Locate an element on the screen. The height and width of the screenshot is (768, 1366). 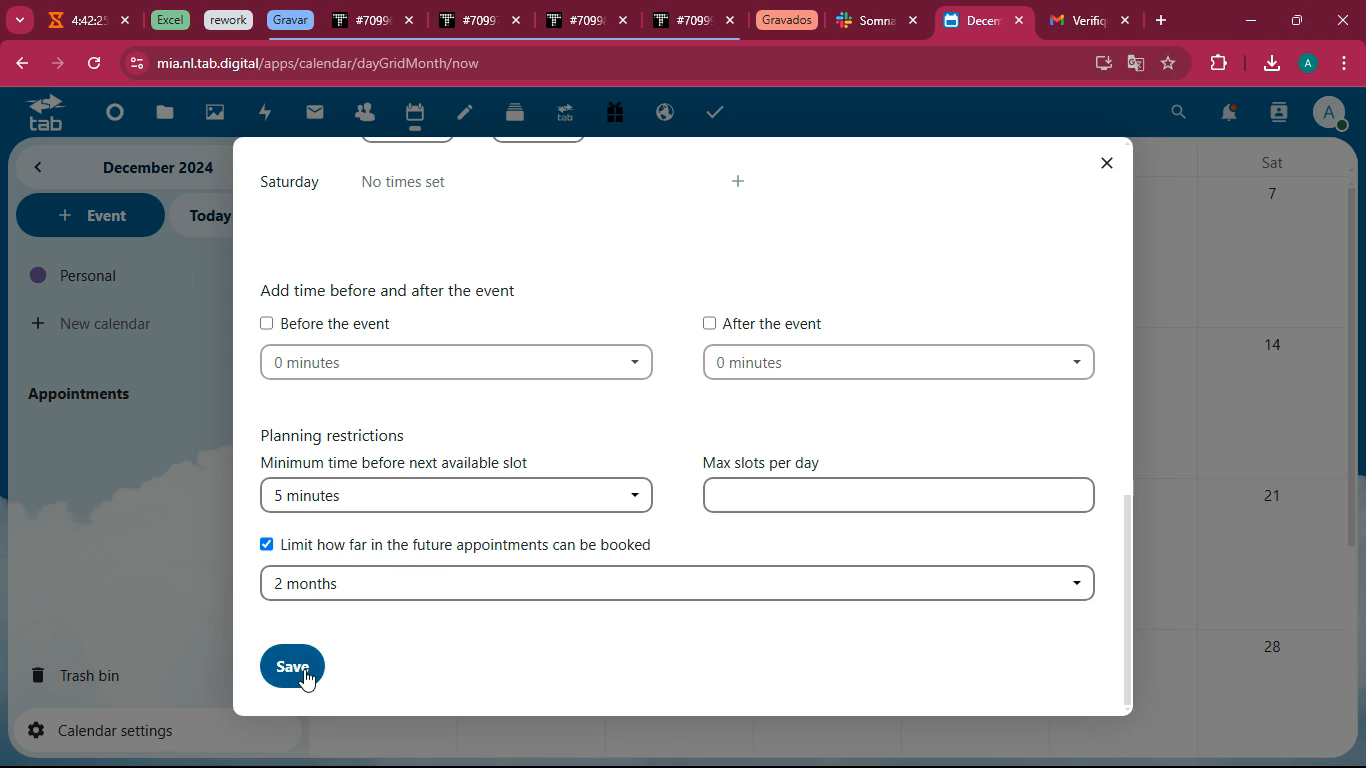
profile is located at coordinates (1311, 63).